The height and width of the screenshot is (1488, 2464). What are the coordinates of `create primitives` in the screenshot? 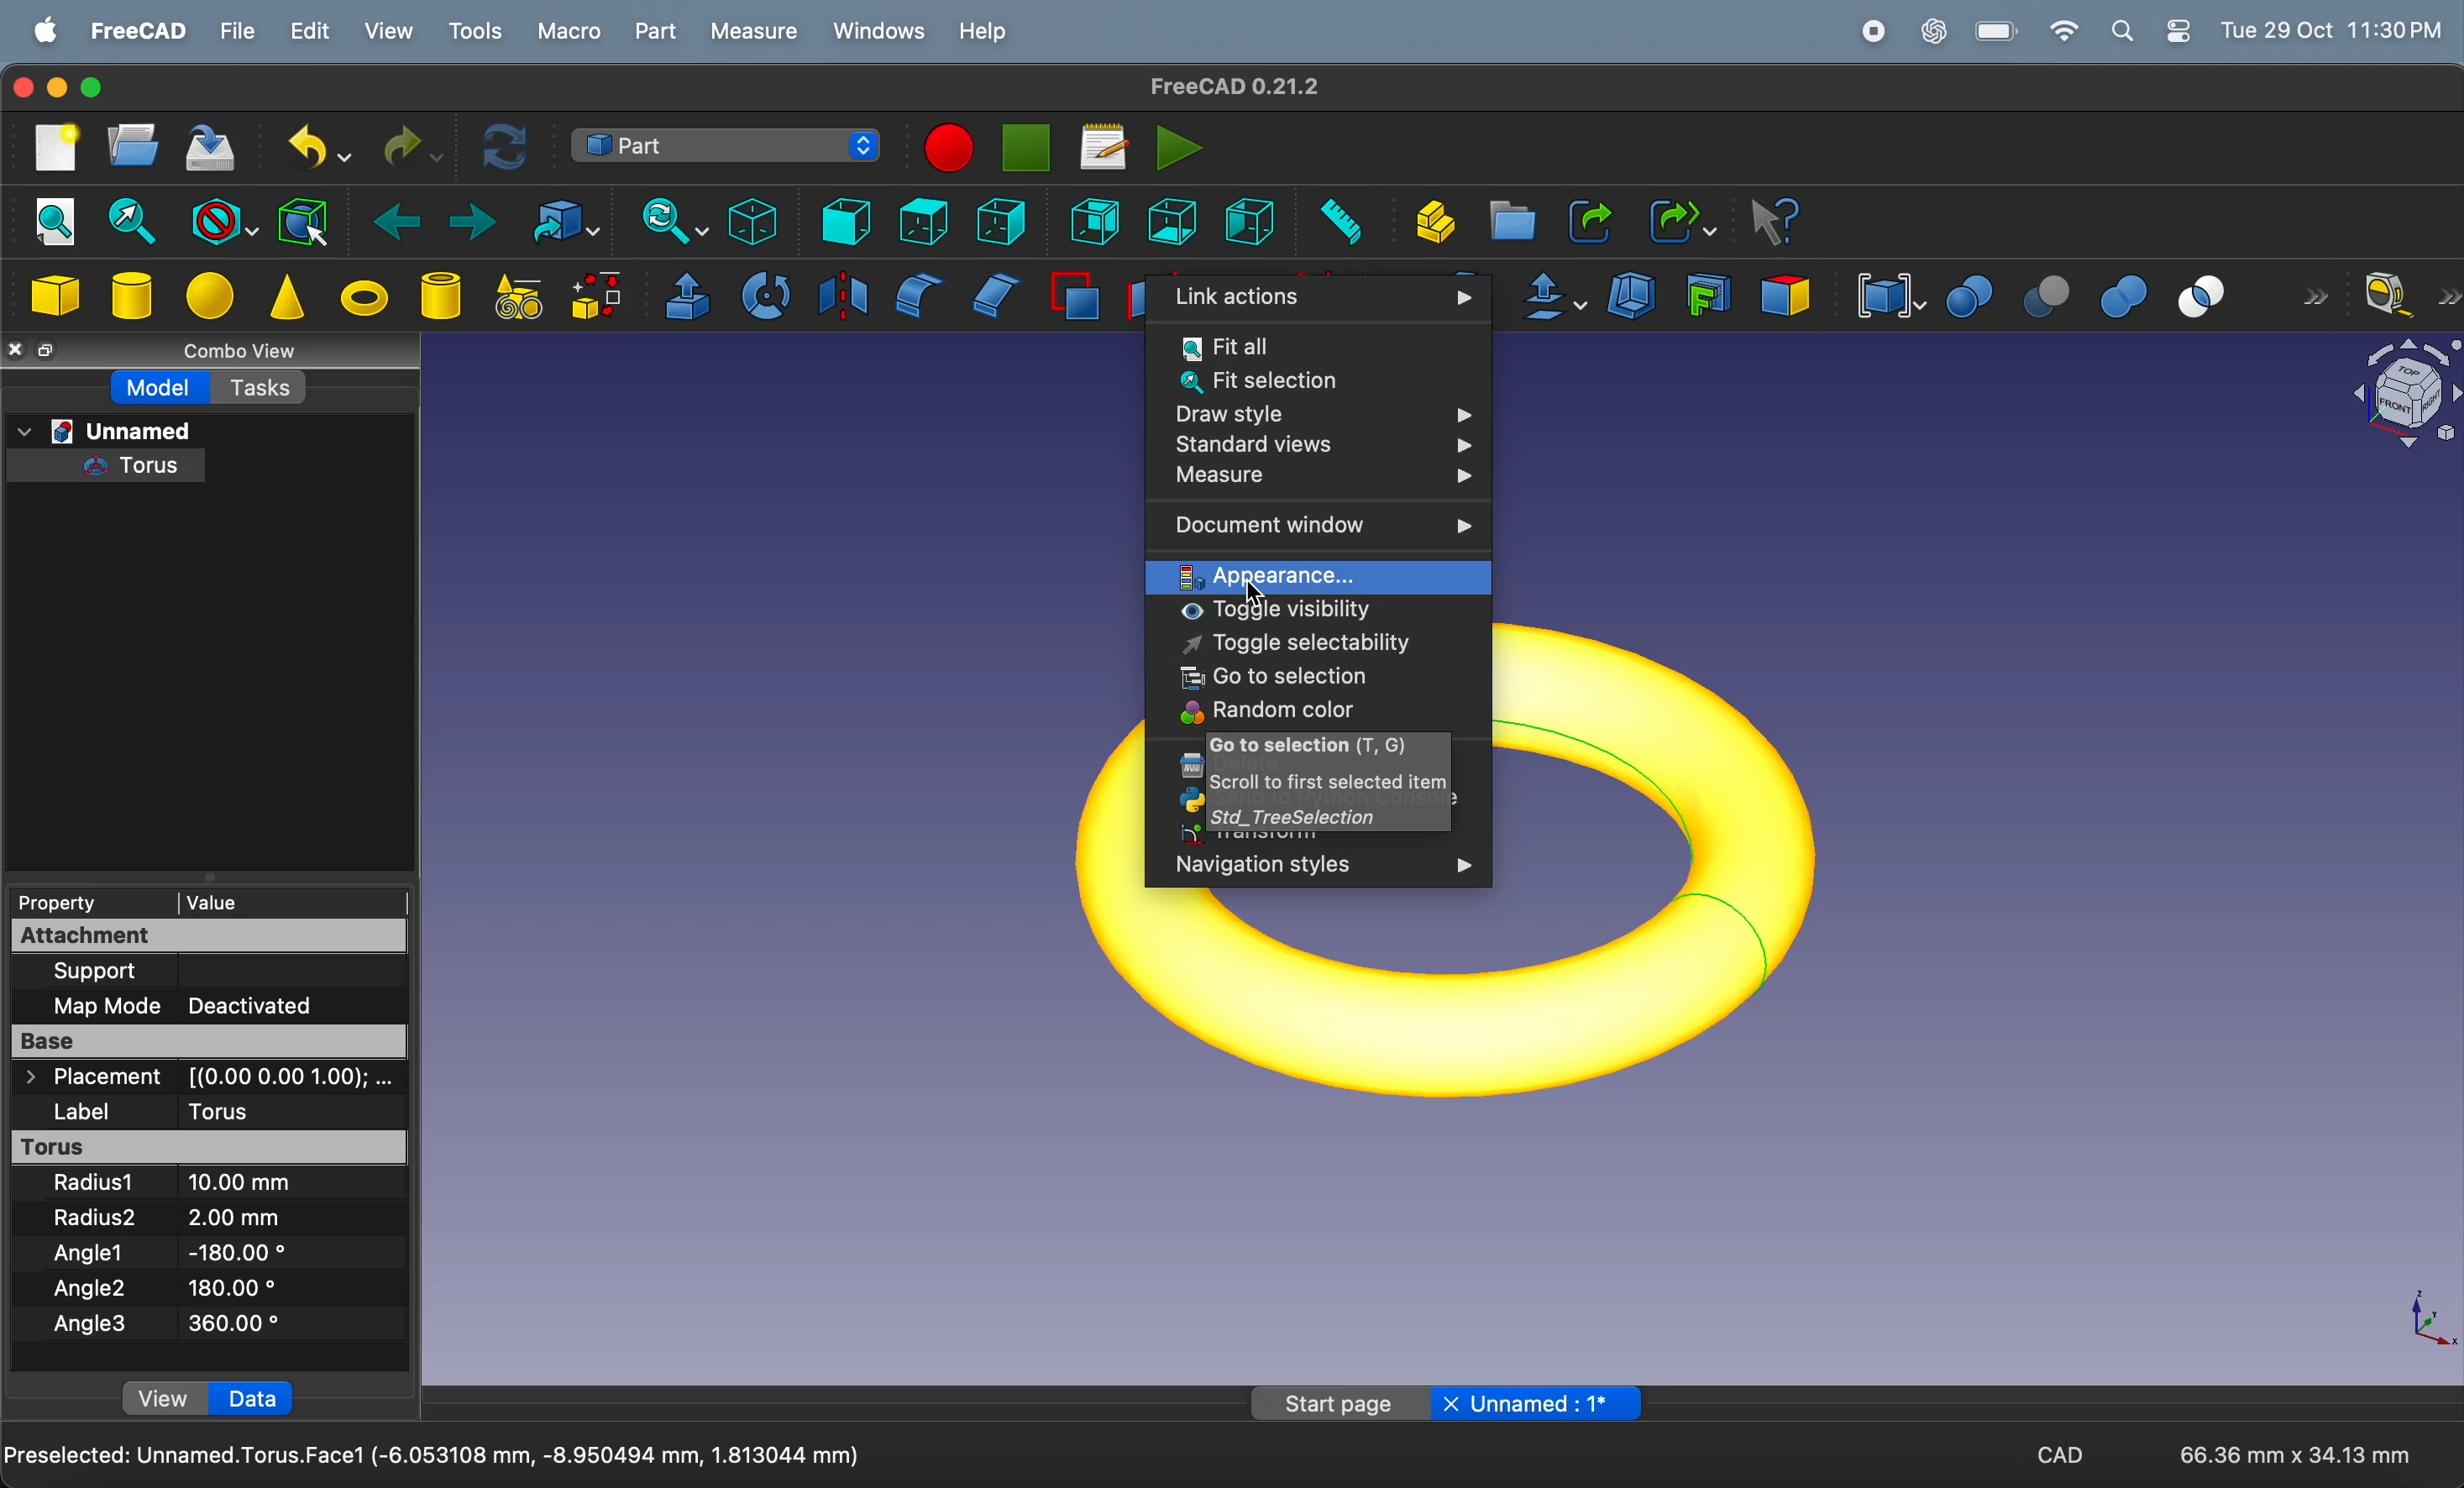 It's located at (520, 298).